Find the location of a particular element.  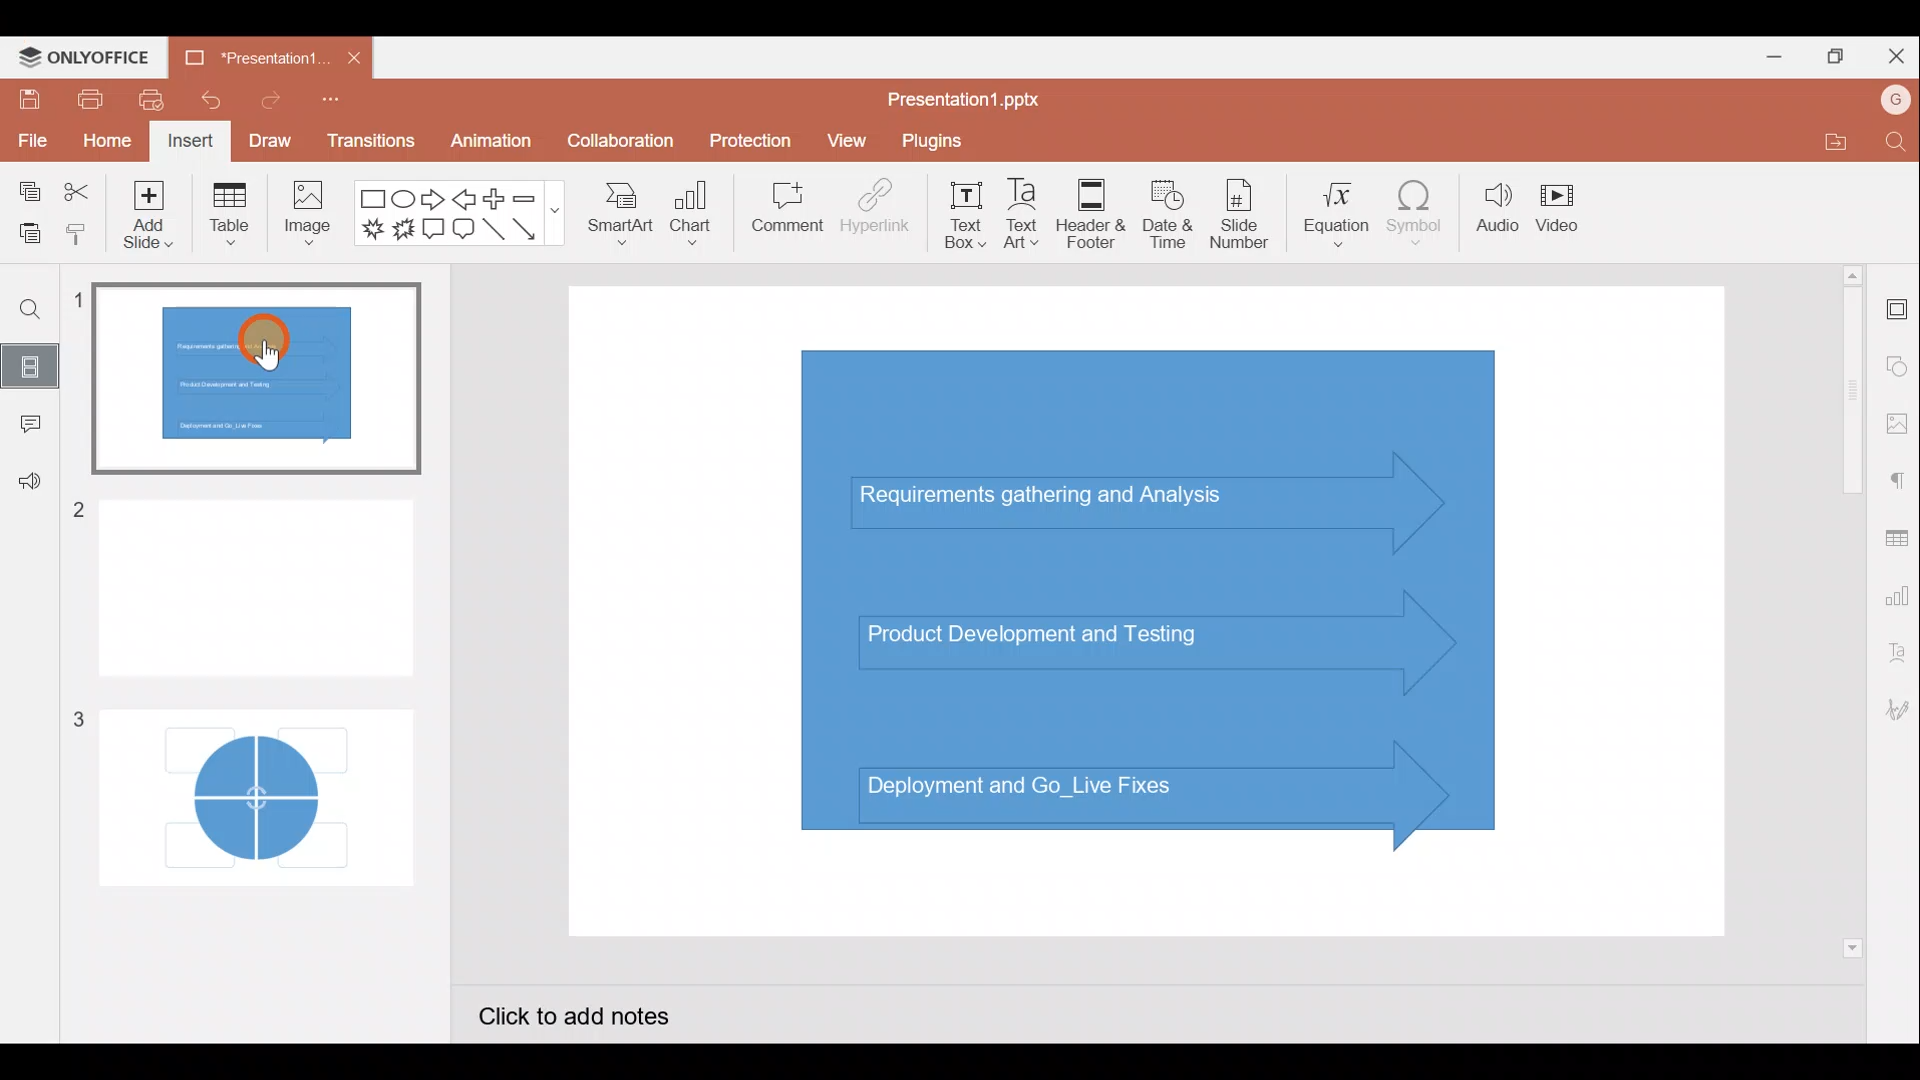

Left arrow is located at coordinates (463, 200).